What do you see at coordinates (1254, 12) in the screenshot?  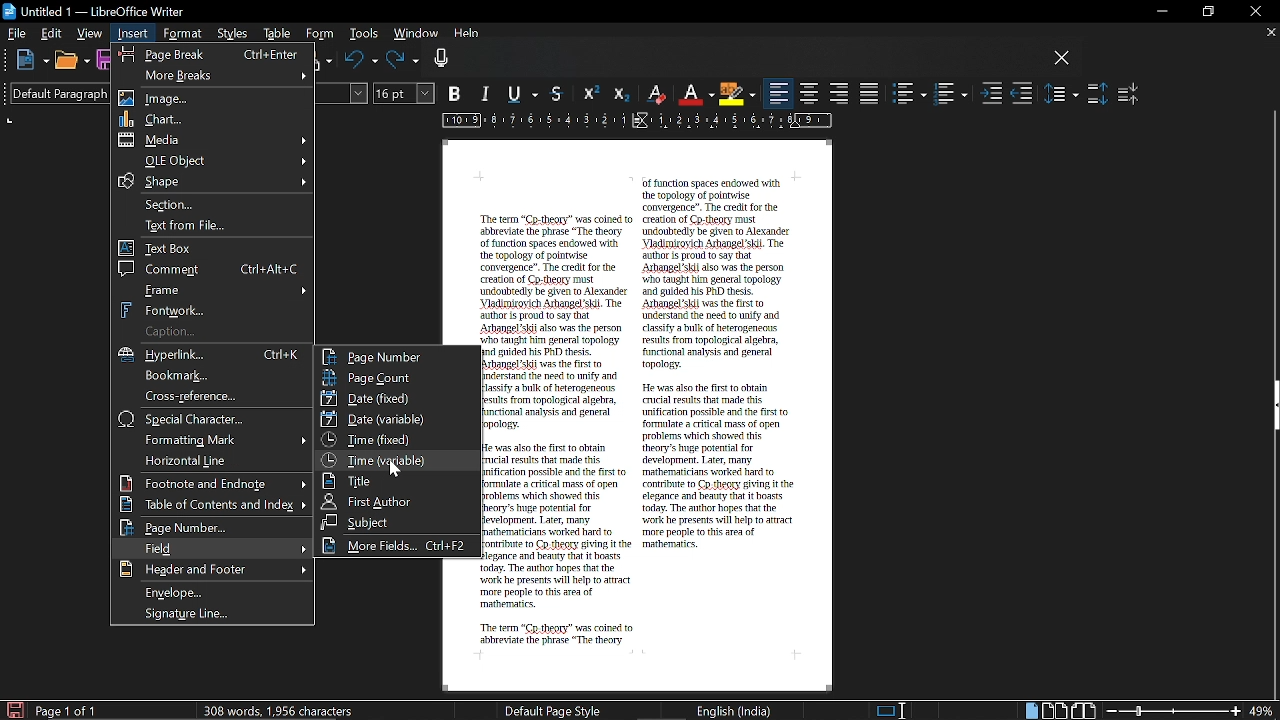 I see `Close` at bounding box center [1254, 12].